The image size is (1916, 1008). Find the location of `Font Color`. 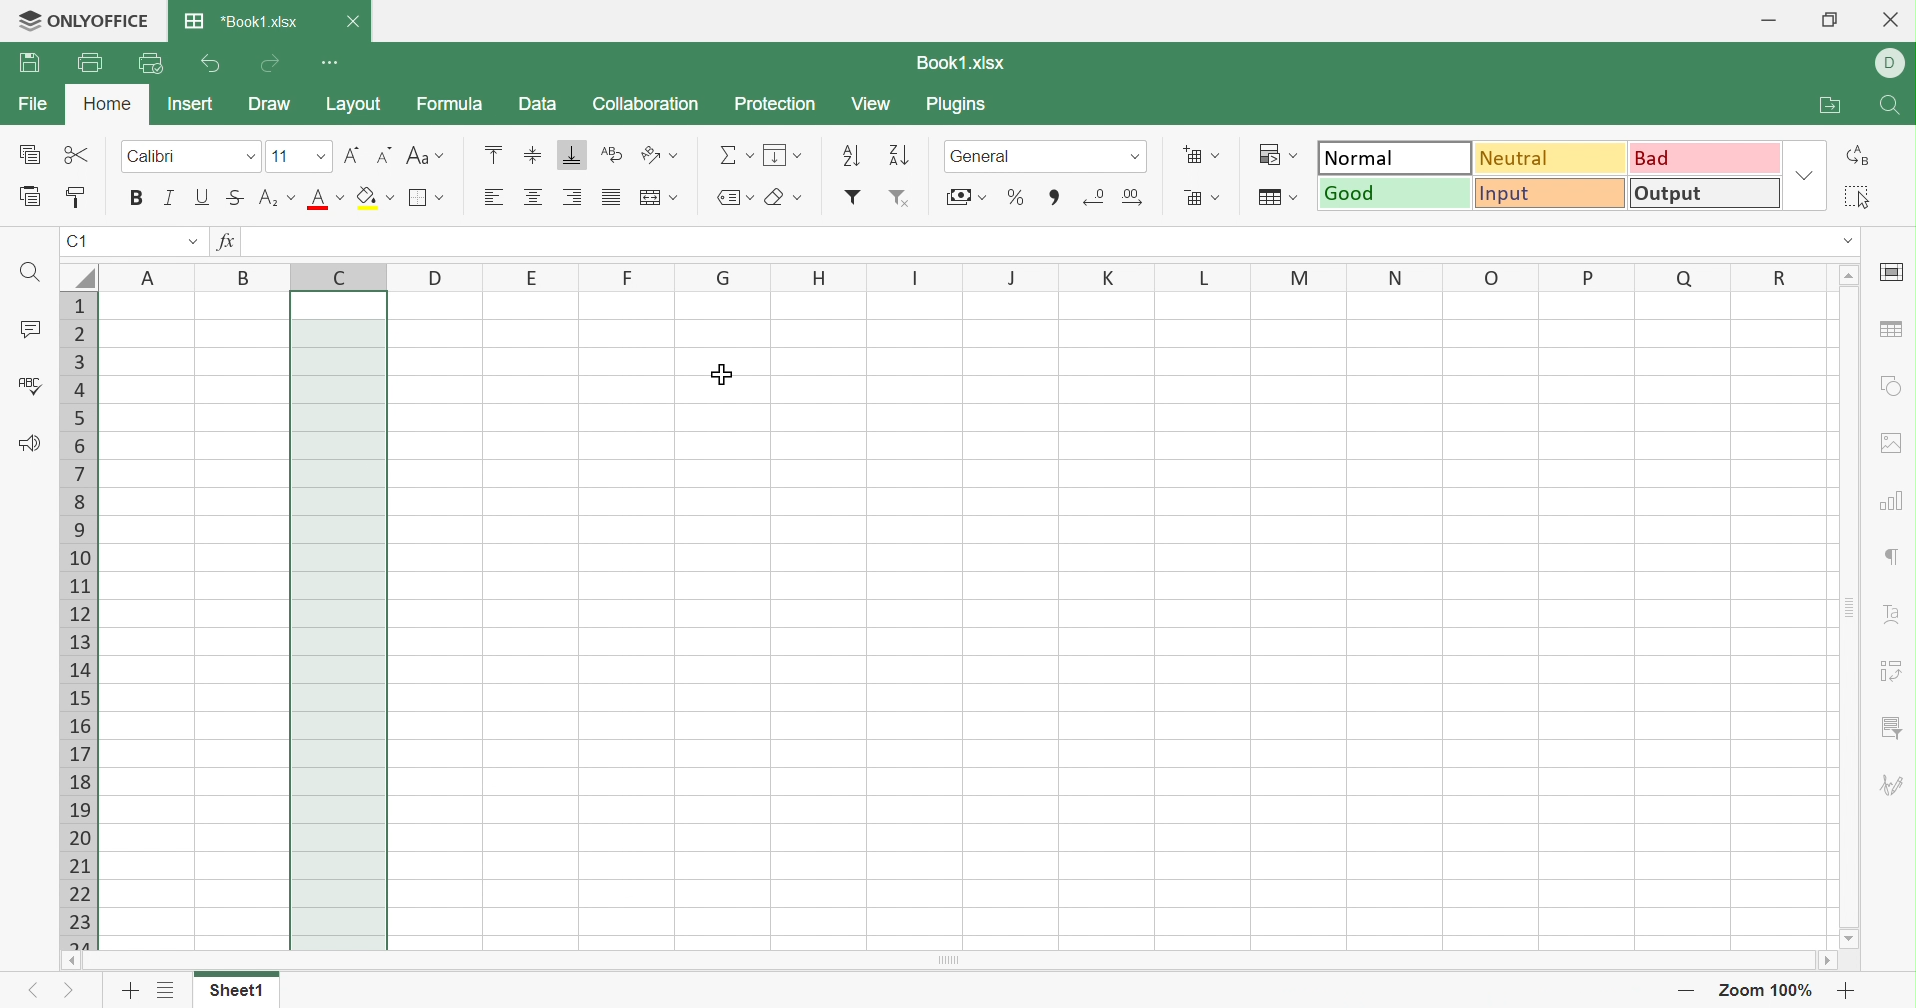

Font Color is located at coordinates (322, 199).